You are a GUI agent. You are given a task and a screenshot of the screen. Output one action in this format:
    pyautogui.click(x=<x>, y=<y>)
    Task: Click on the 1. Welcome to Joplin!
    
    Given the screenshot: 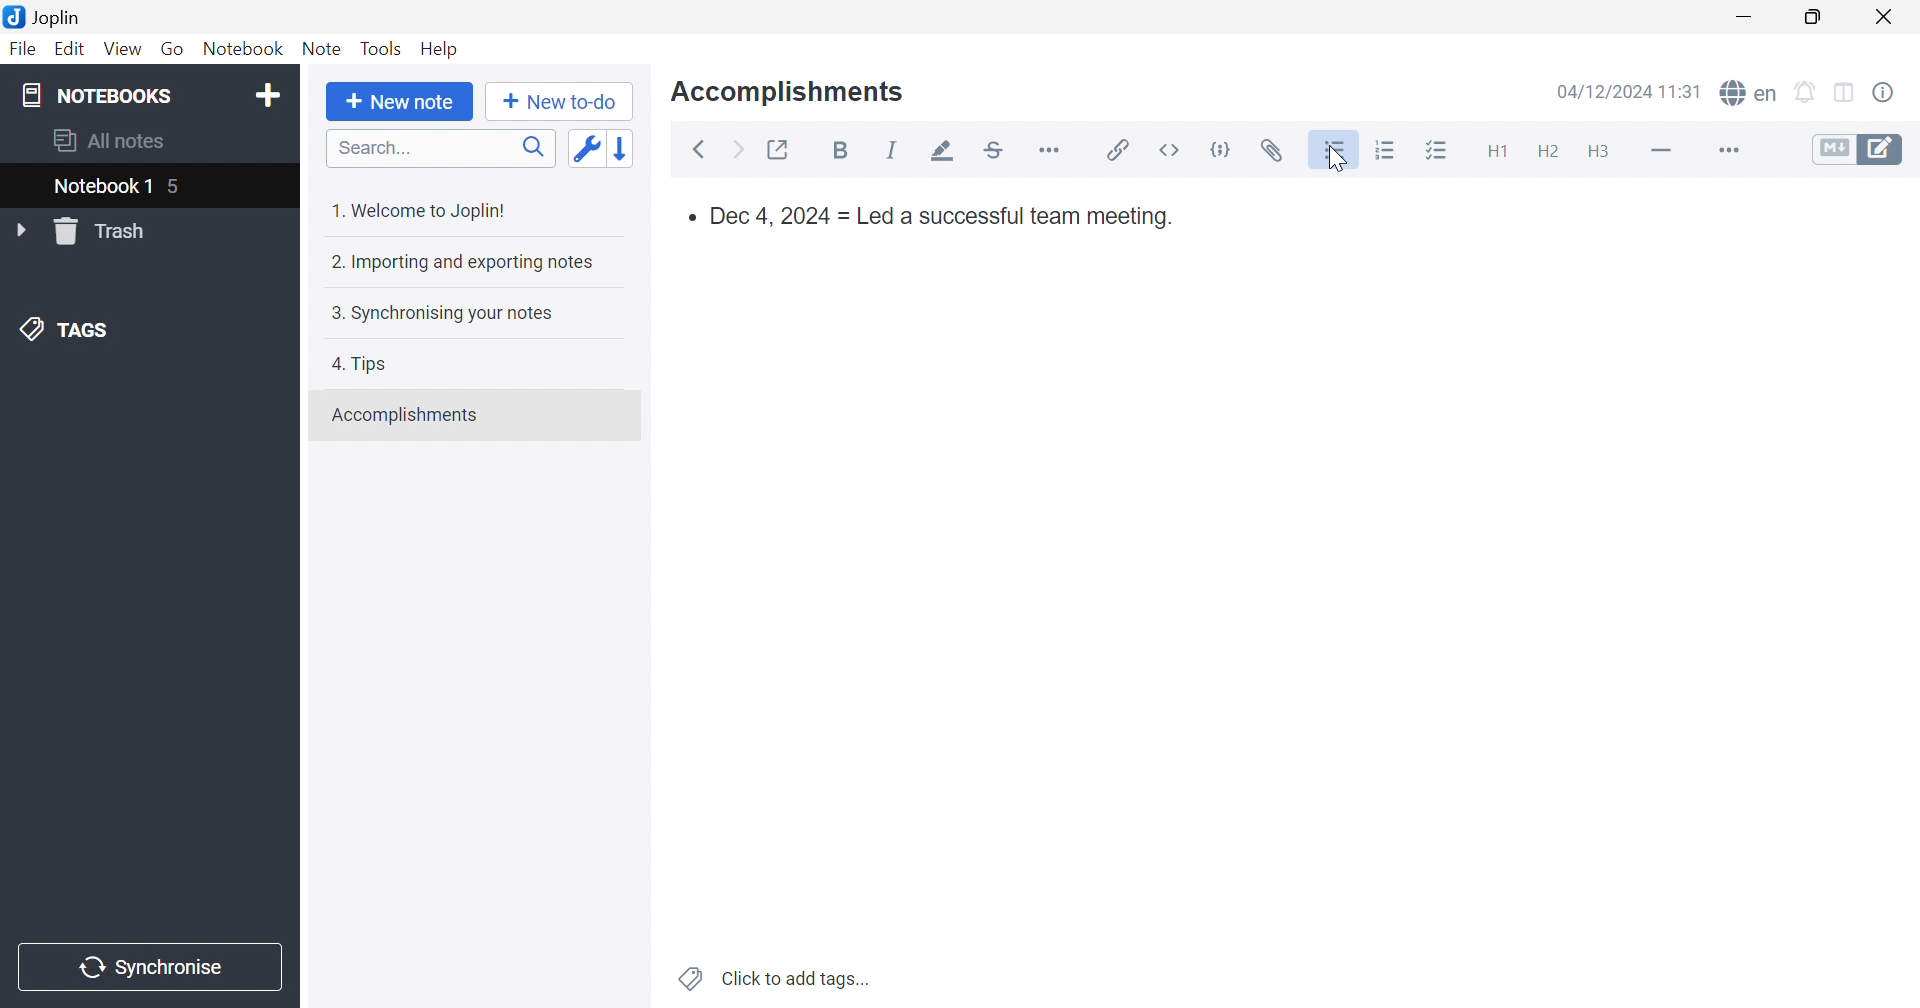 What is the action you would take?
    pyautogui.click(x=425, y=210)
    